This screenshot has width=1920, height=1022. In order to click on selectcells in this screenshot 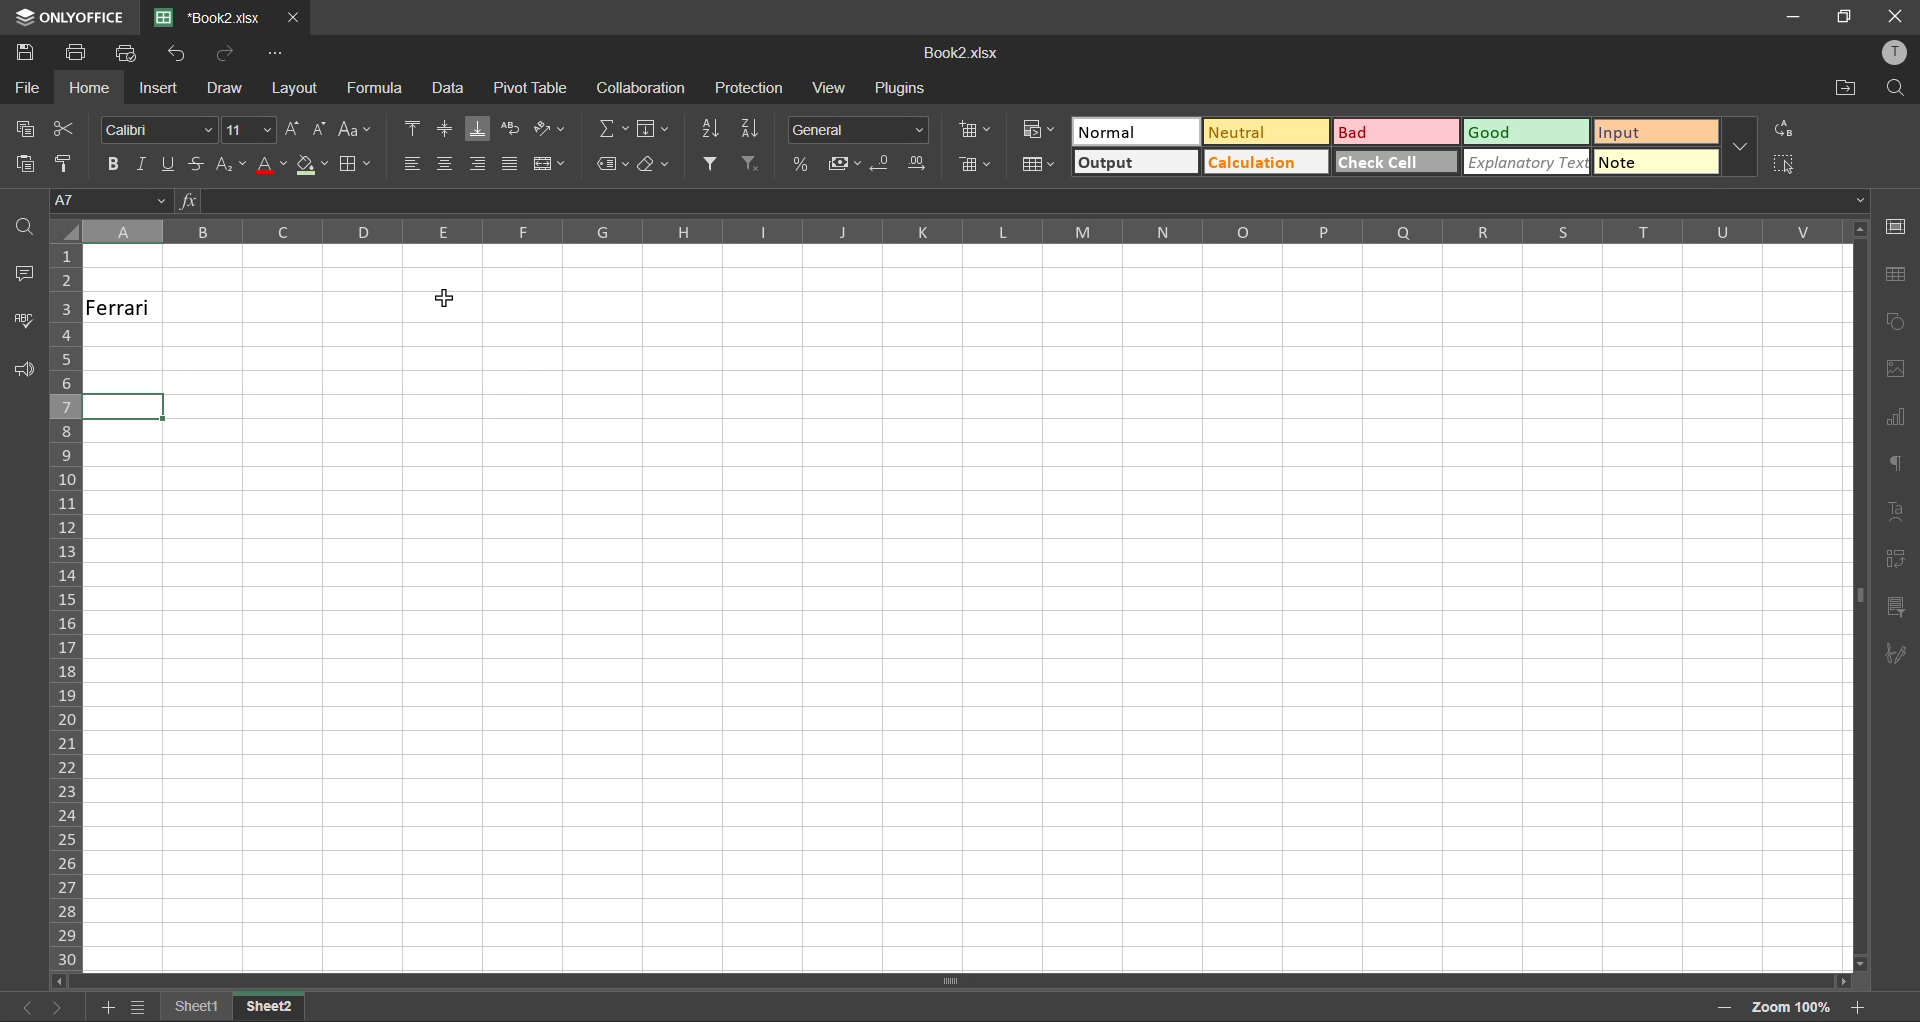, I will do `click(1783, 164)`.